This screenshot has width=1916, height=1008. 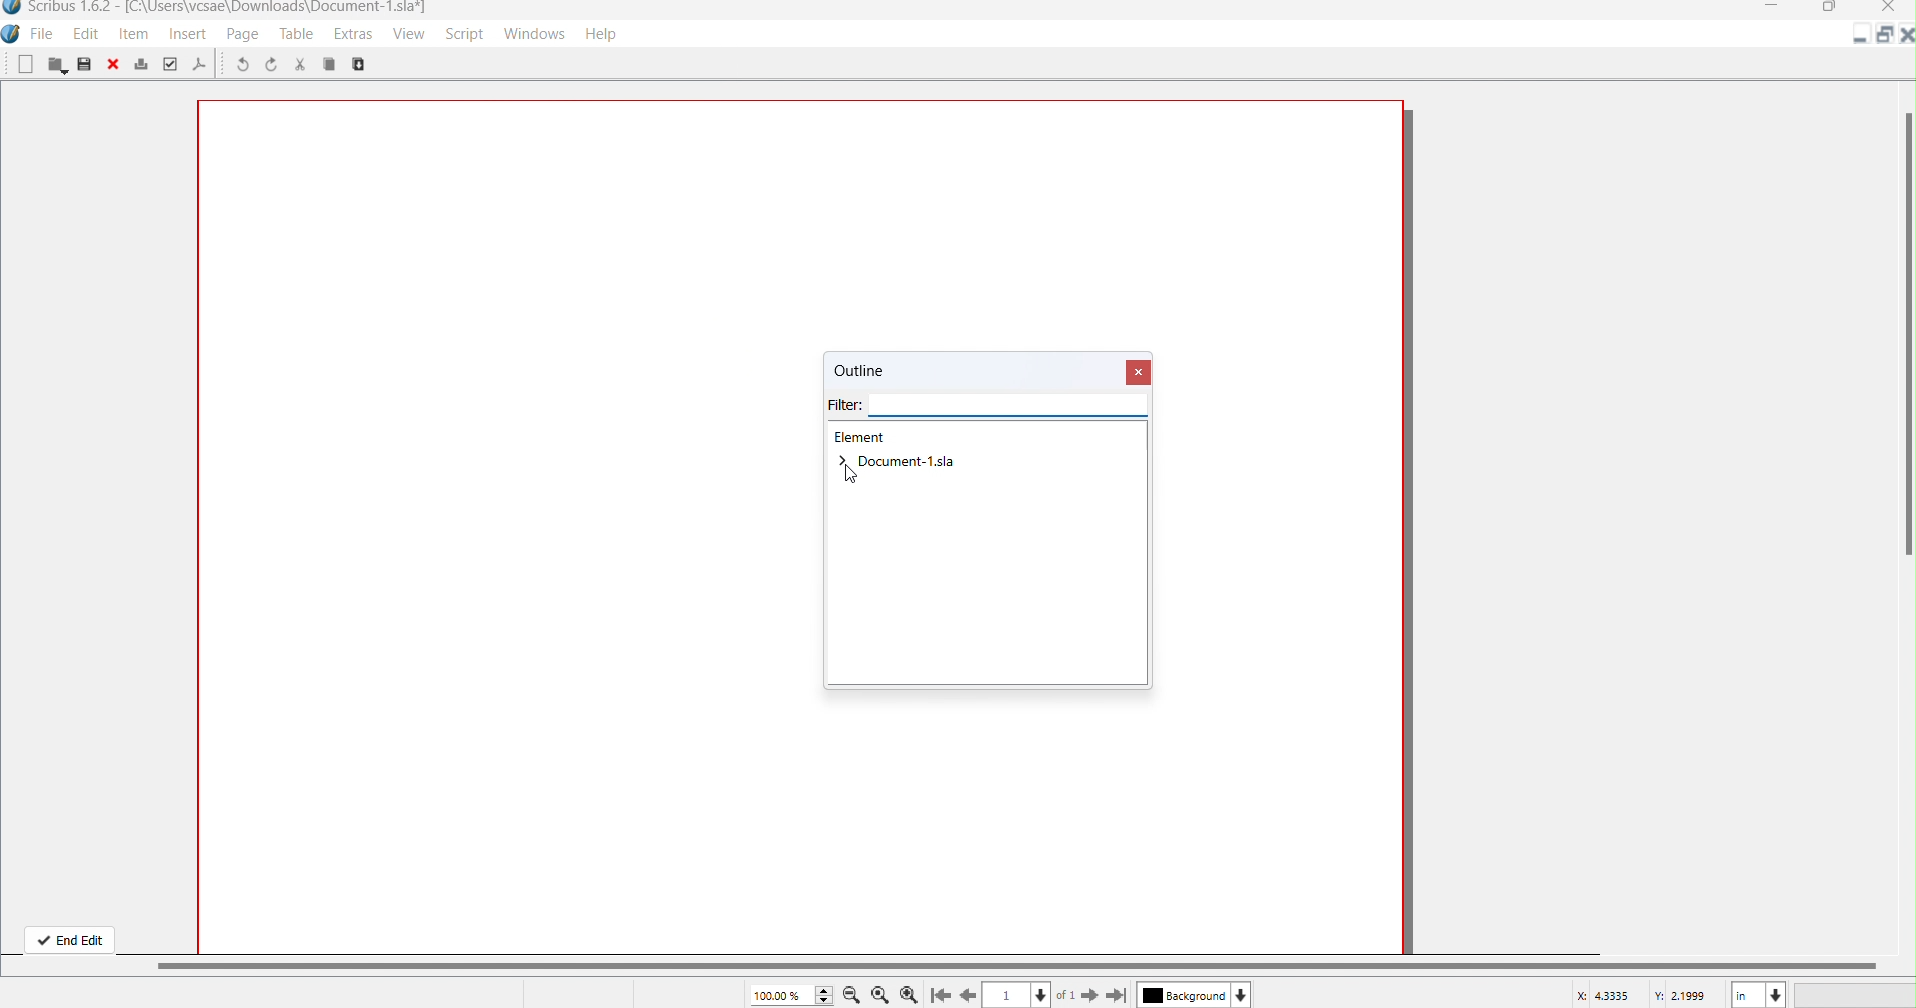 I want to click on go to end, so click(x=1118, y=996).